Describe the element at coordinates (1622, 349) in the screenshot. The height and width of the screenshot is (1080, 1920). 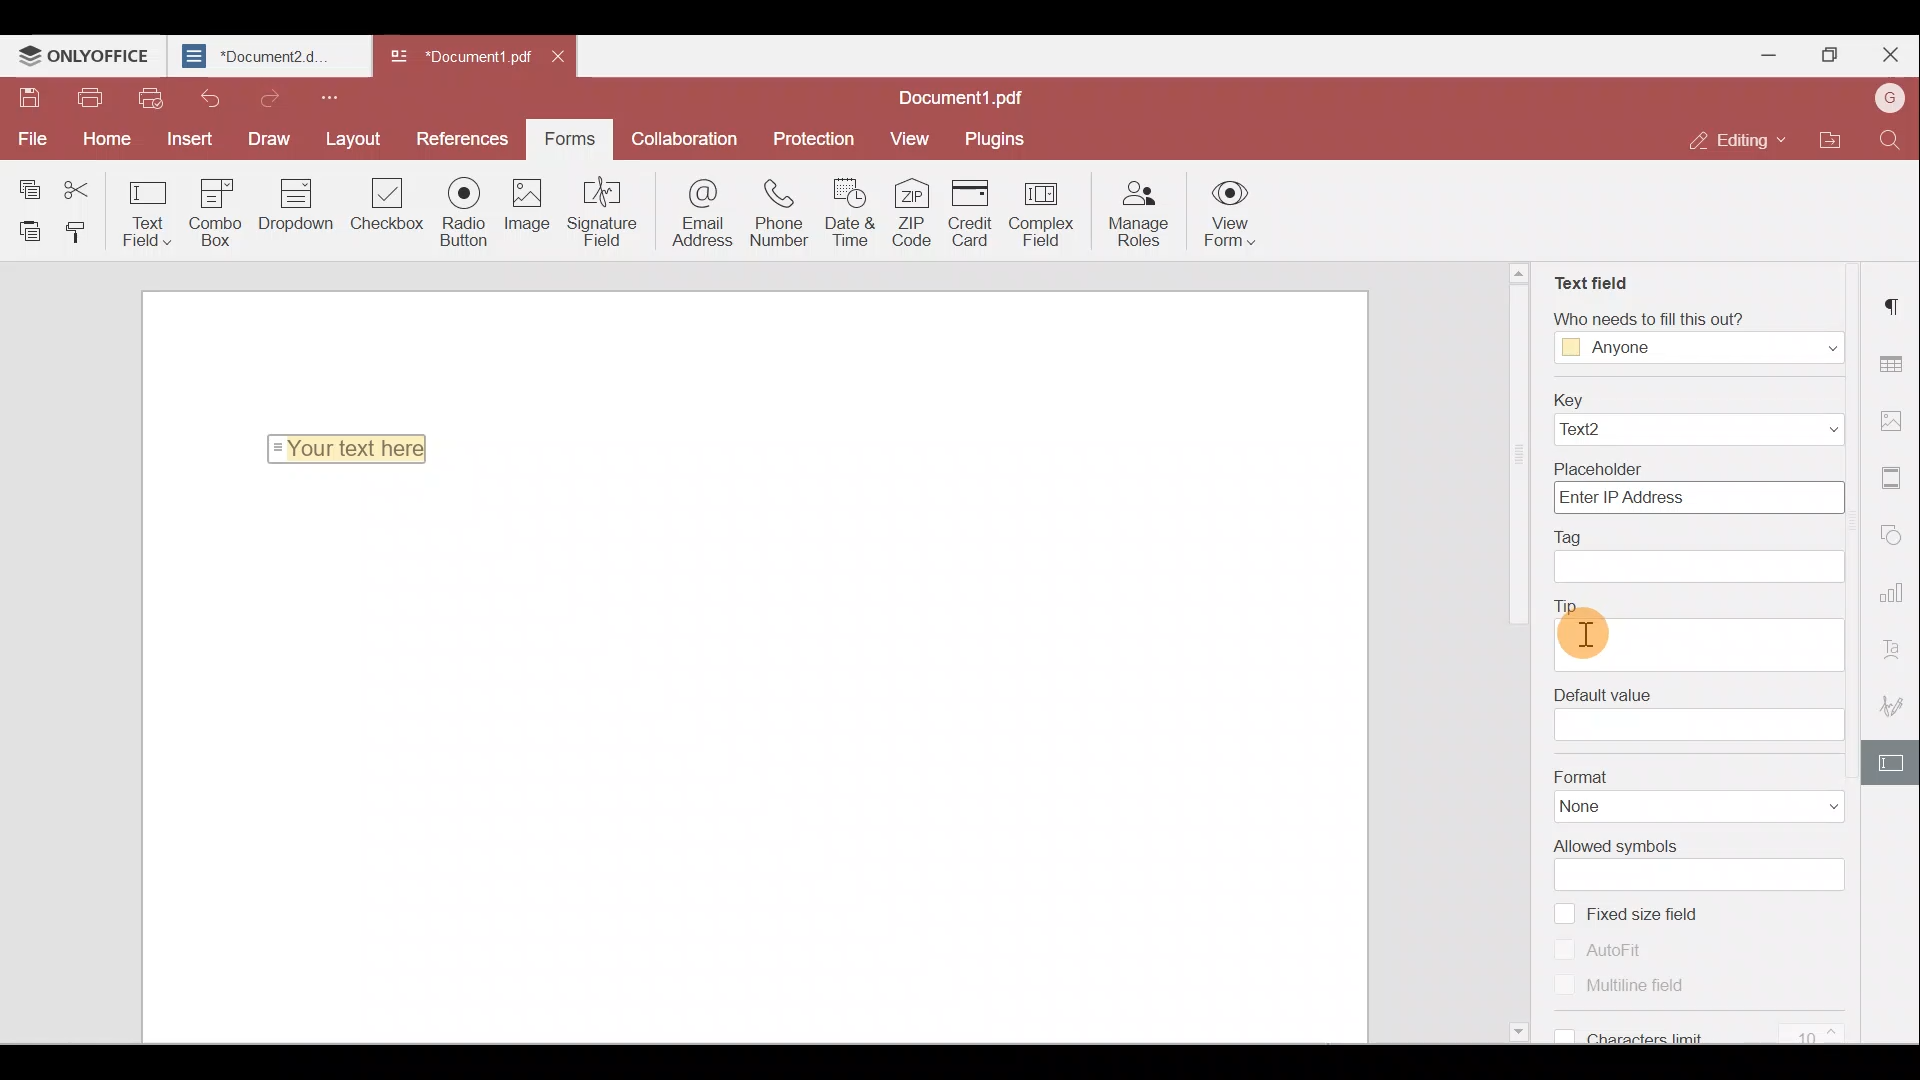
I see `Anyone` at that location.